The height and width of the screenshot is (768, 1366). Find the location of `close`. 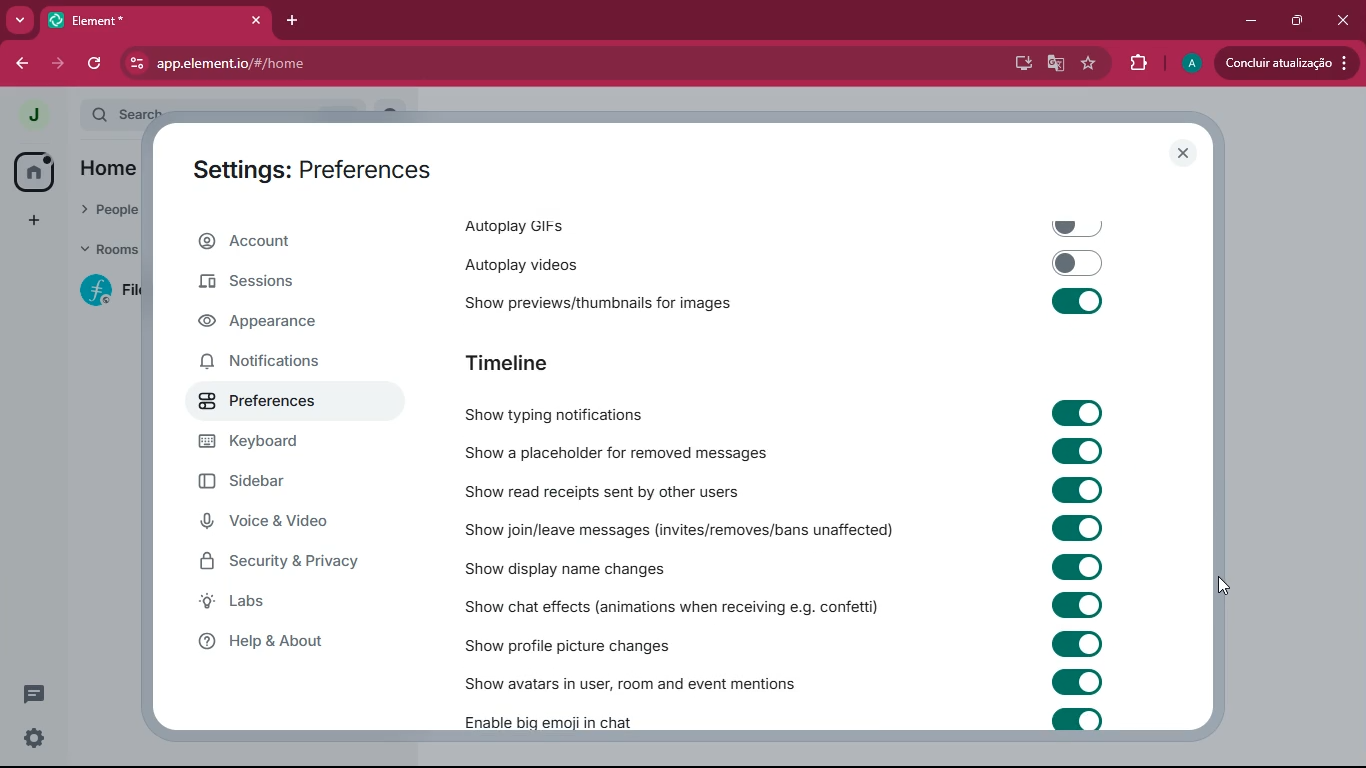

close is located at coordinates (1183, 153).